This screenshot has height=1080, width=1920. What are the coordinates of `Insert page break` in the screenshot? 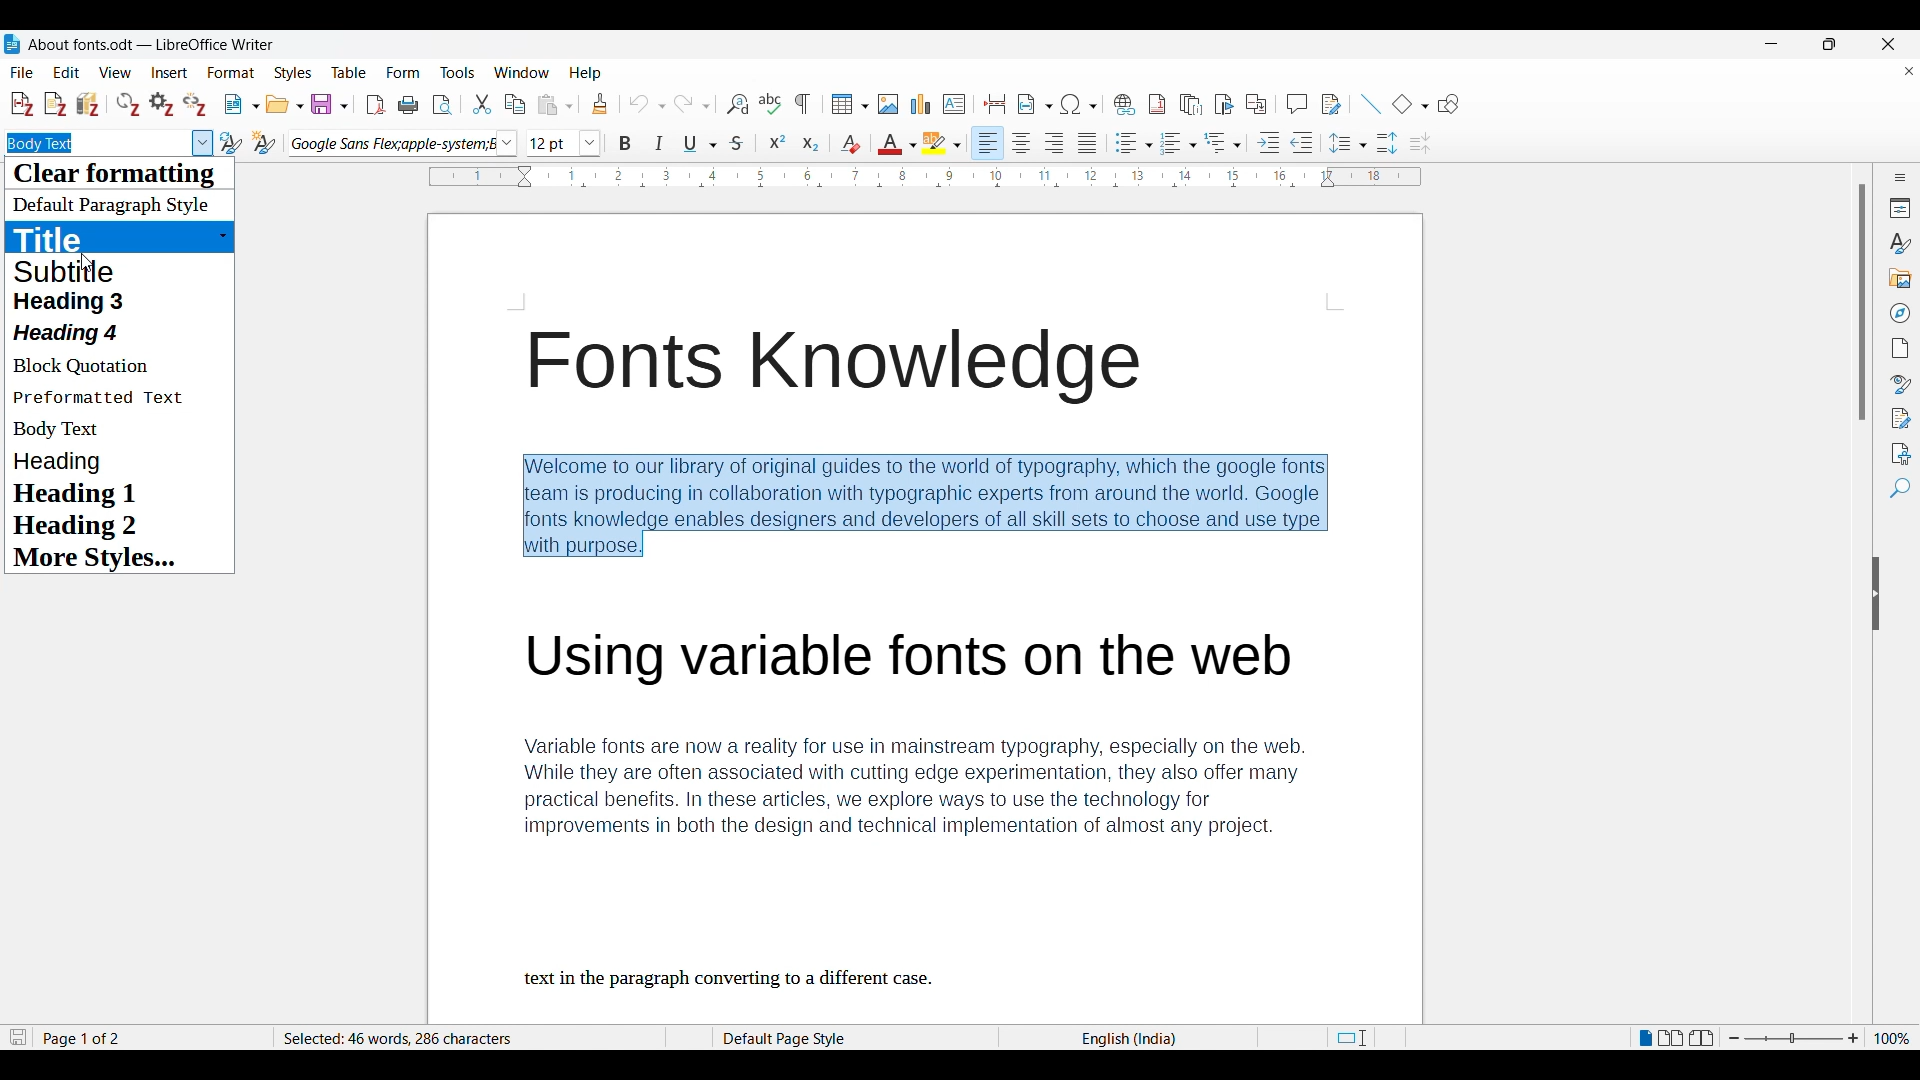 It's located at (996, 104).